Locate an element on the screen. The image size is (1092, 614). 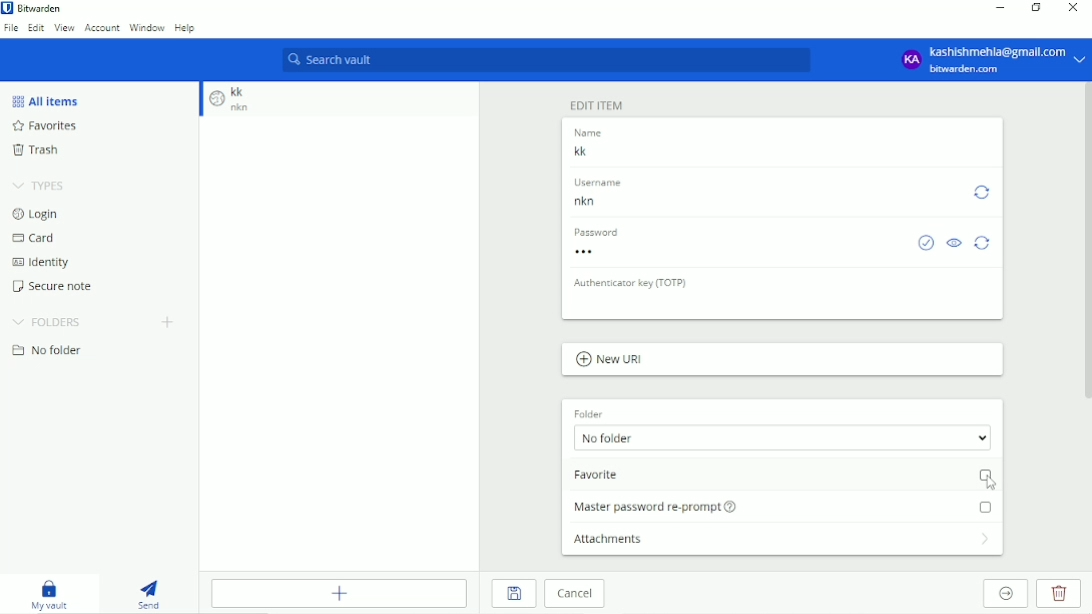
My vault is located at coordinates (50, 595).